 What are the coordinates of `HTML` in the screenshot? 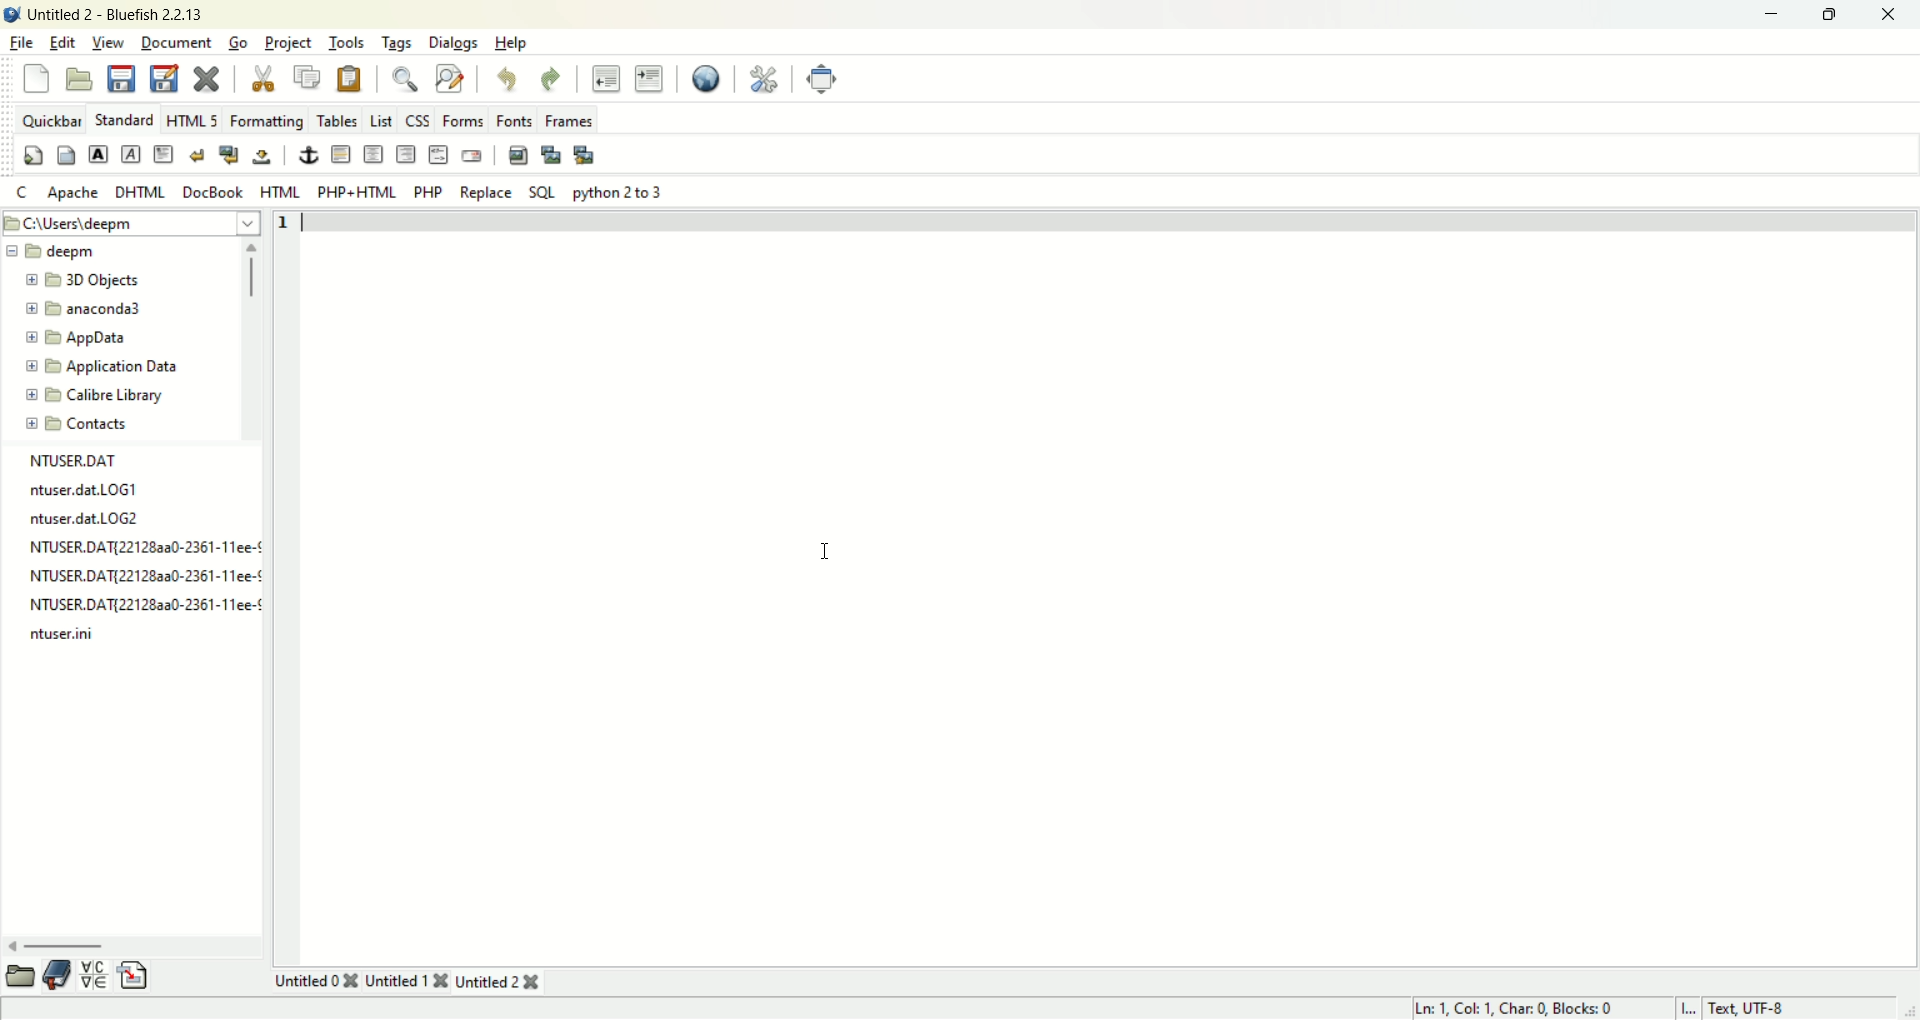 It's located at (280, 191).